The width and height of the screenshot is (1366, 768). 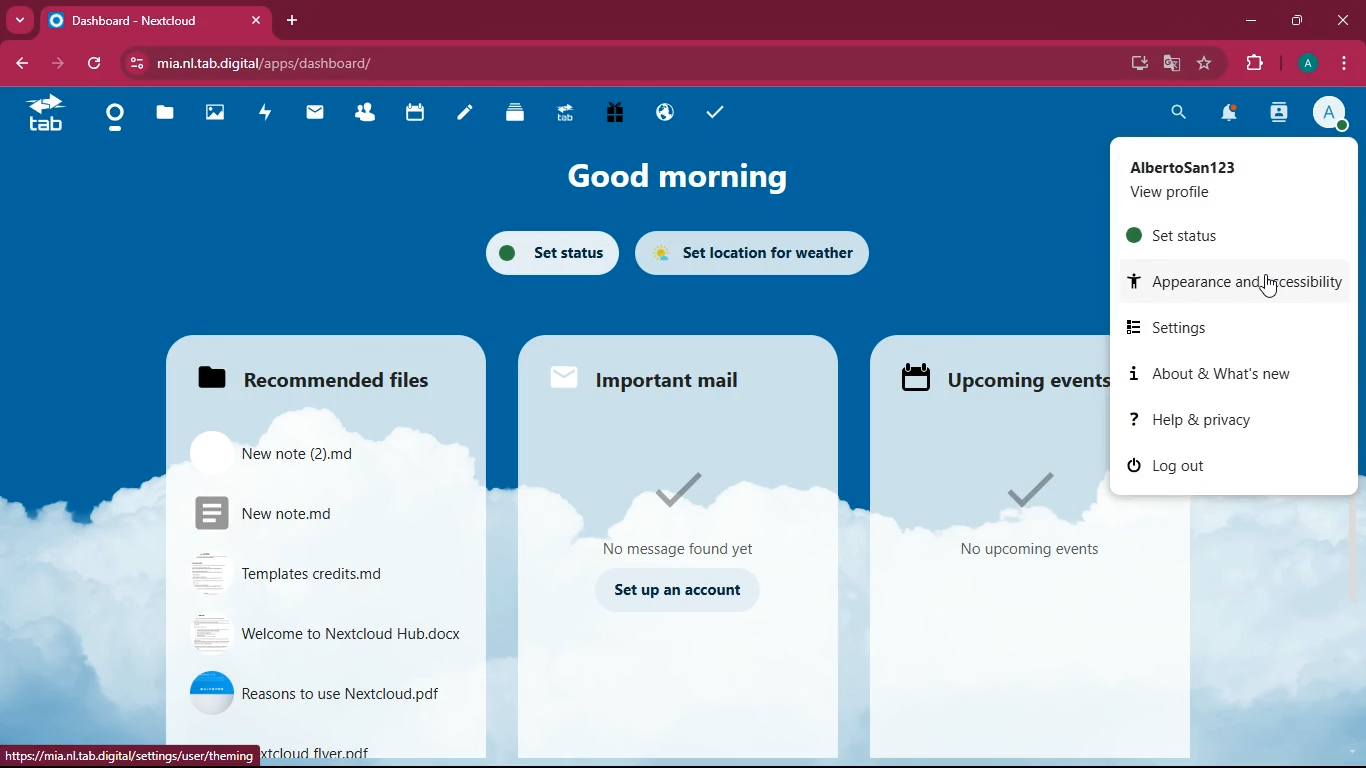 What do you see at coordinates (217, 115) in the screenshot?
I see `image` at bounding box center [217, 115].